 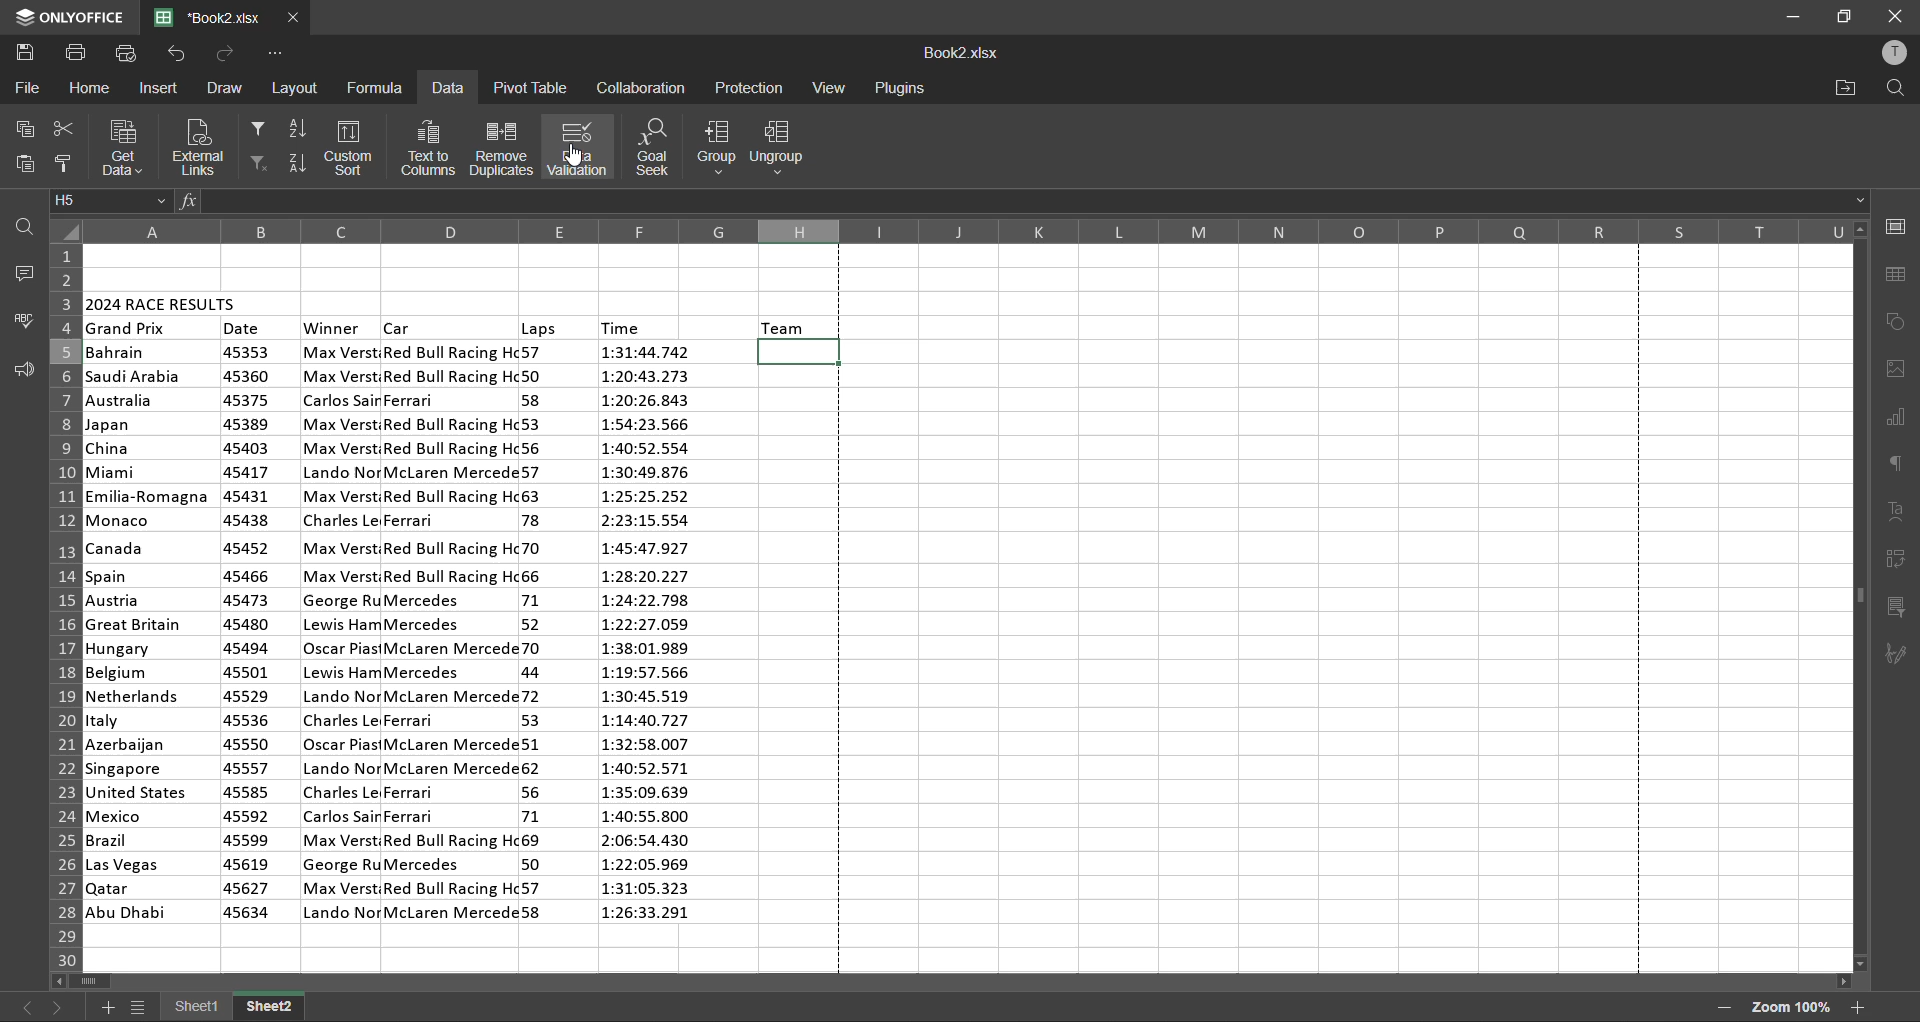 What do you see at coordinates (785, 326) in the screenshot?
I see `team` at bounding box center [785, 326].